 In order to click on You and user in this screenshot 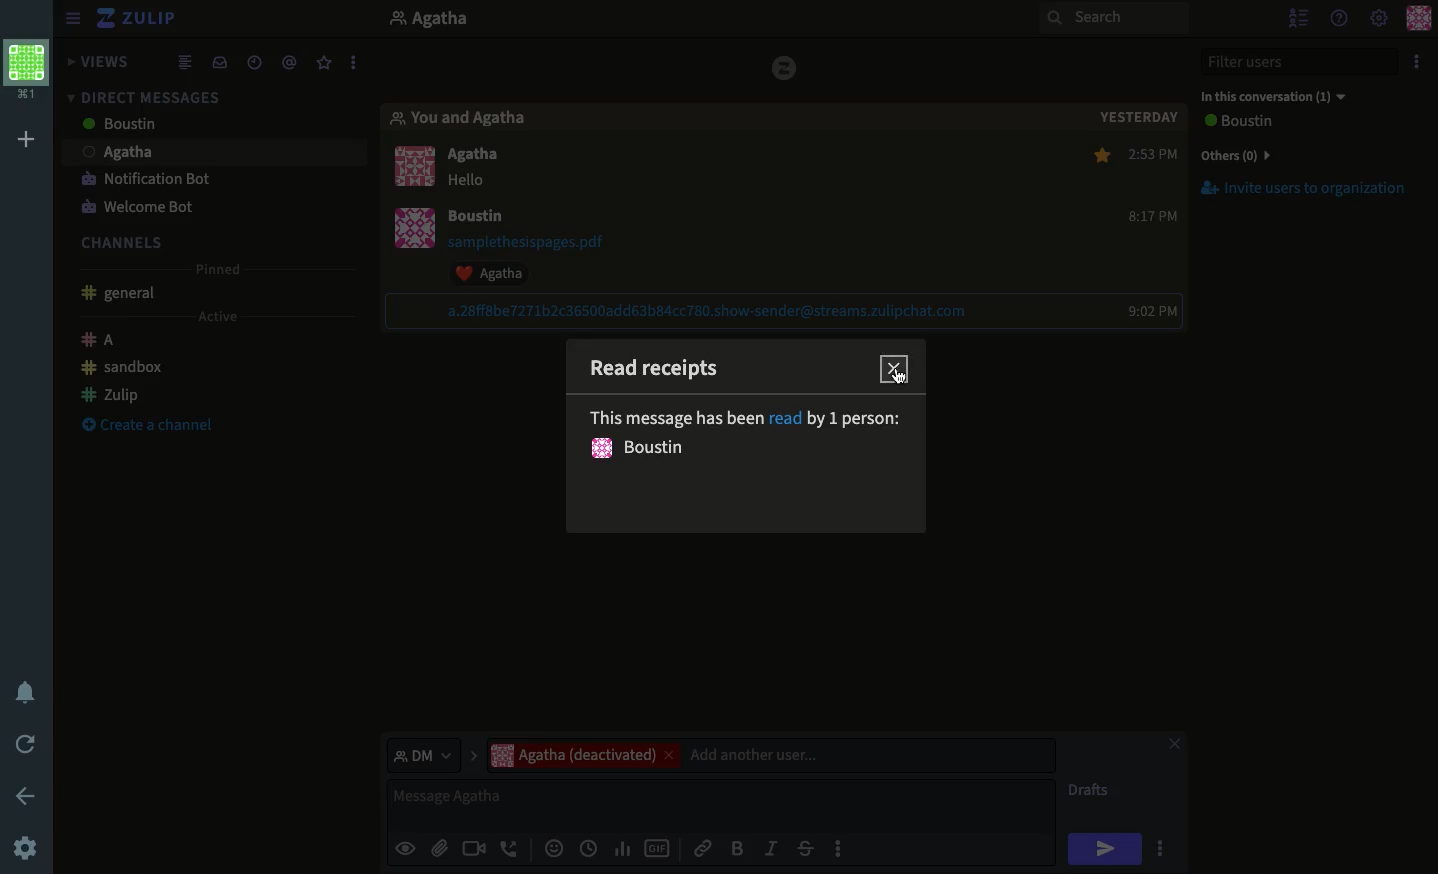, I will do `click(469, 119)`.